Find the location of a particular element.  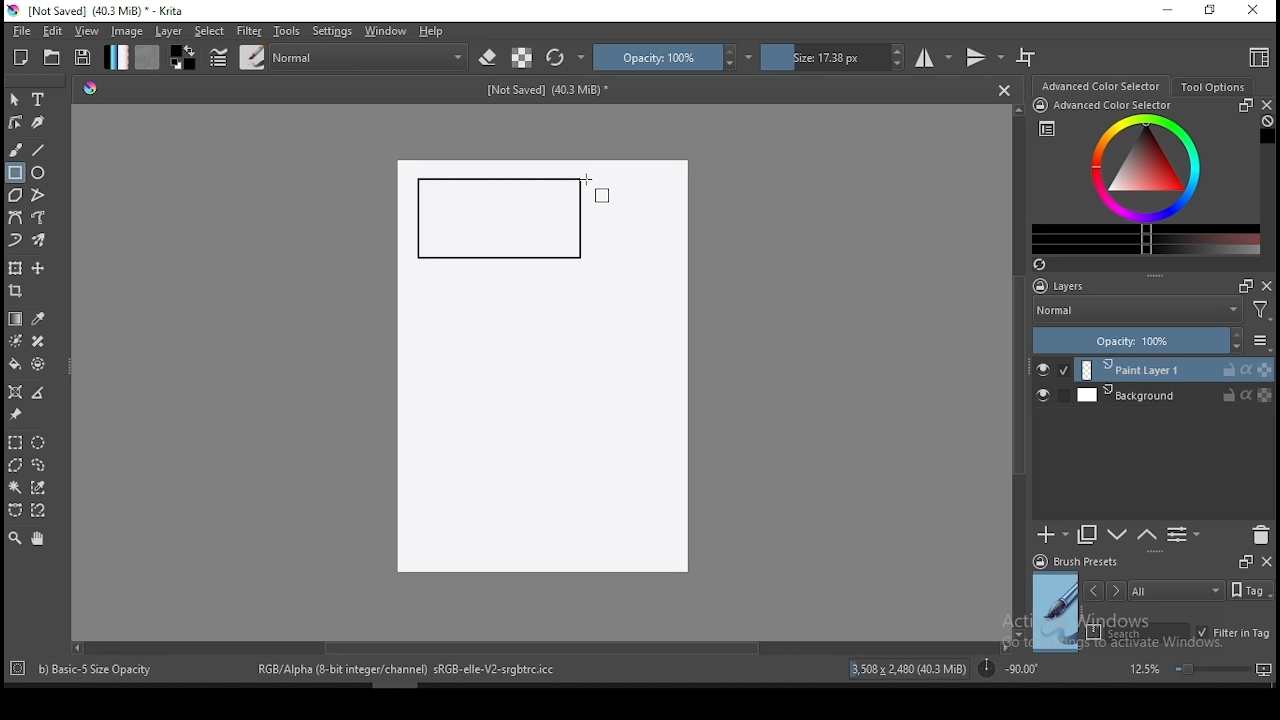

reload original preset is located at coordinates (566, 57).